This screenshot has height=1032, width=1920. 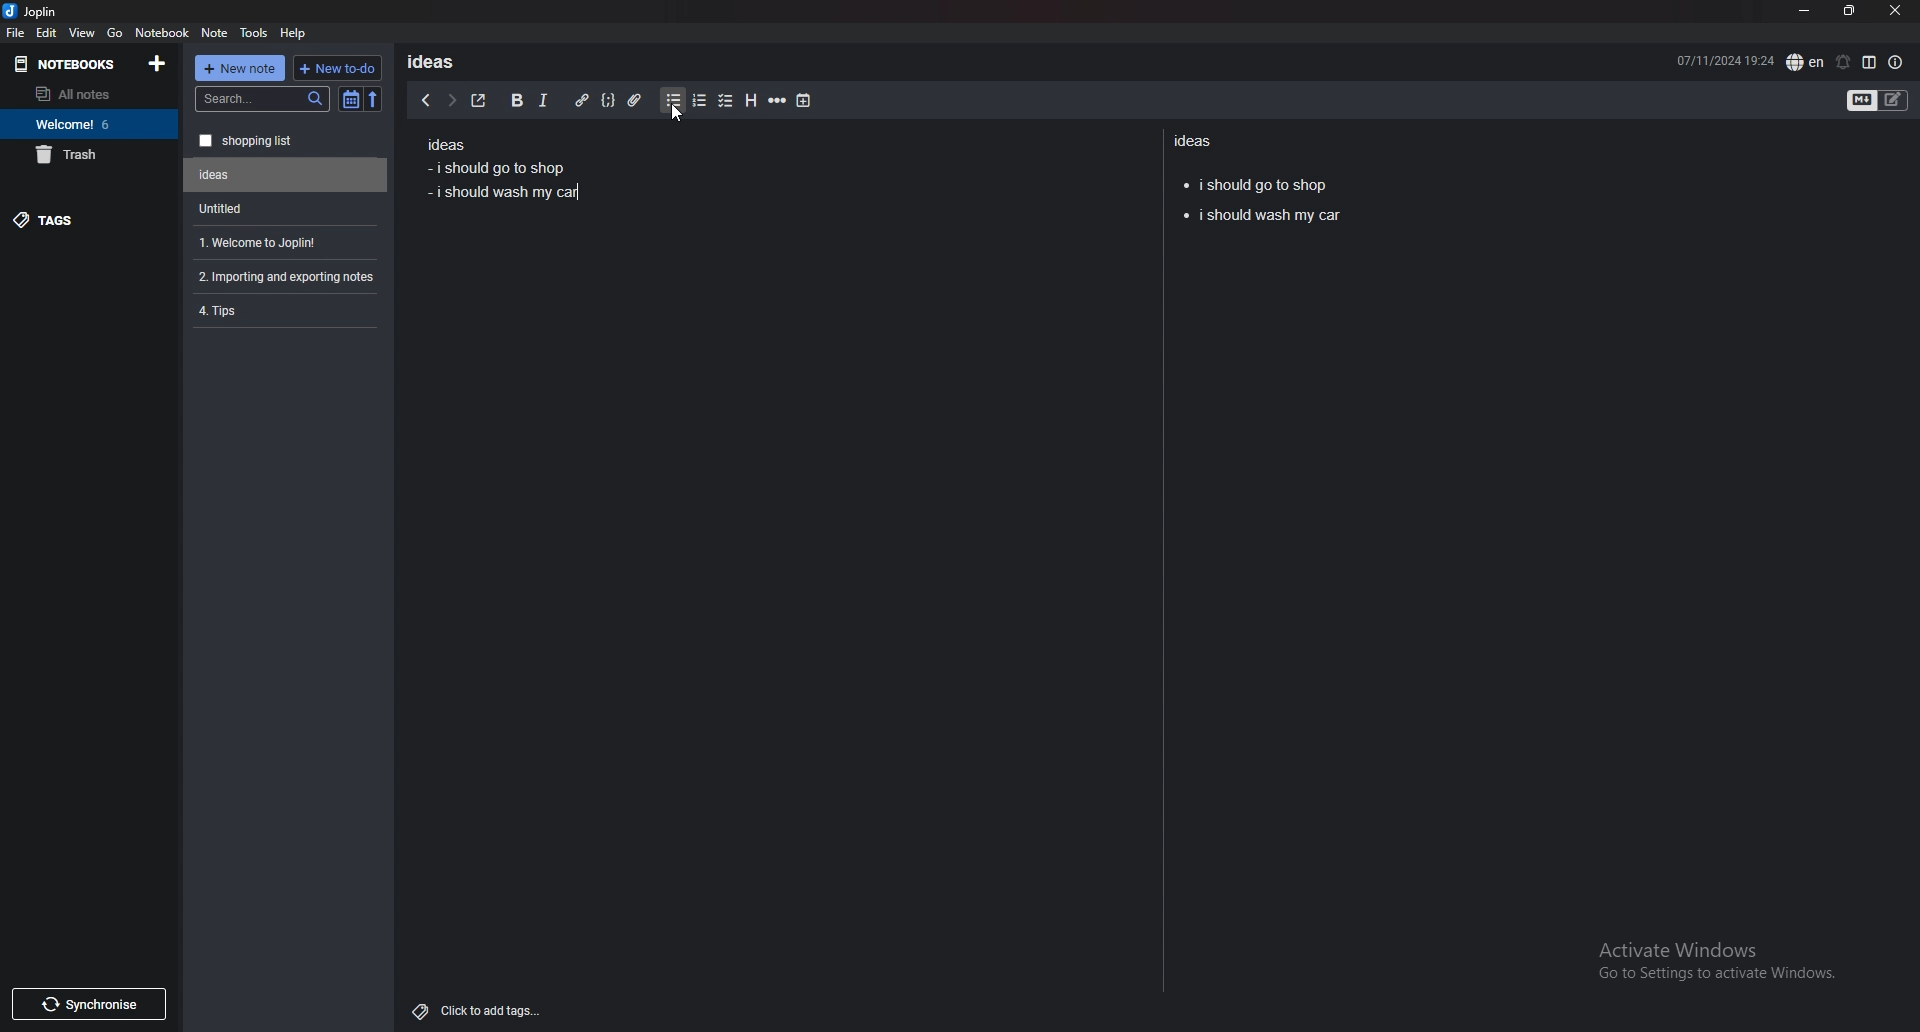 What do you see at coordinates (15, 32) in the screenshot?
I see `file` at bounding box center [15, 32].